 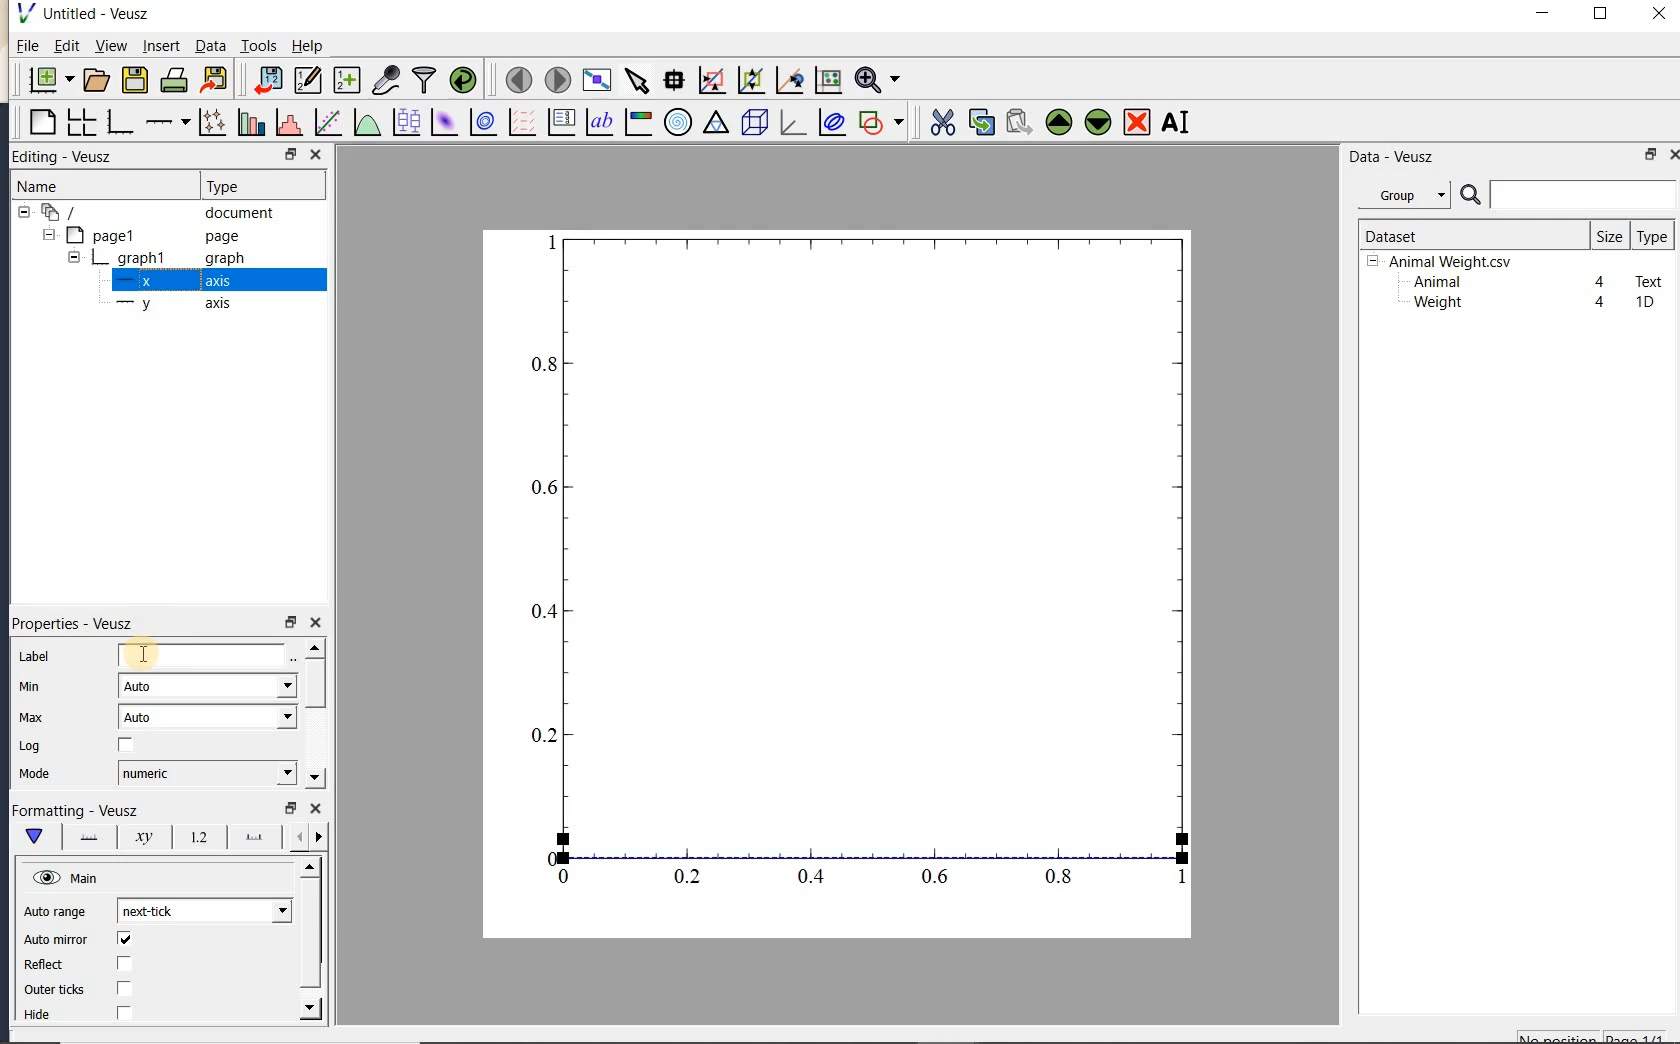 What do you see at coordinates (49, 1015) in the screenshot?
I see `hide` at bounding box center [49, 1015].